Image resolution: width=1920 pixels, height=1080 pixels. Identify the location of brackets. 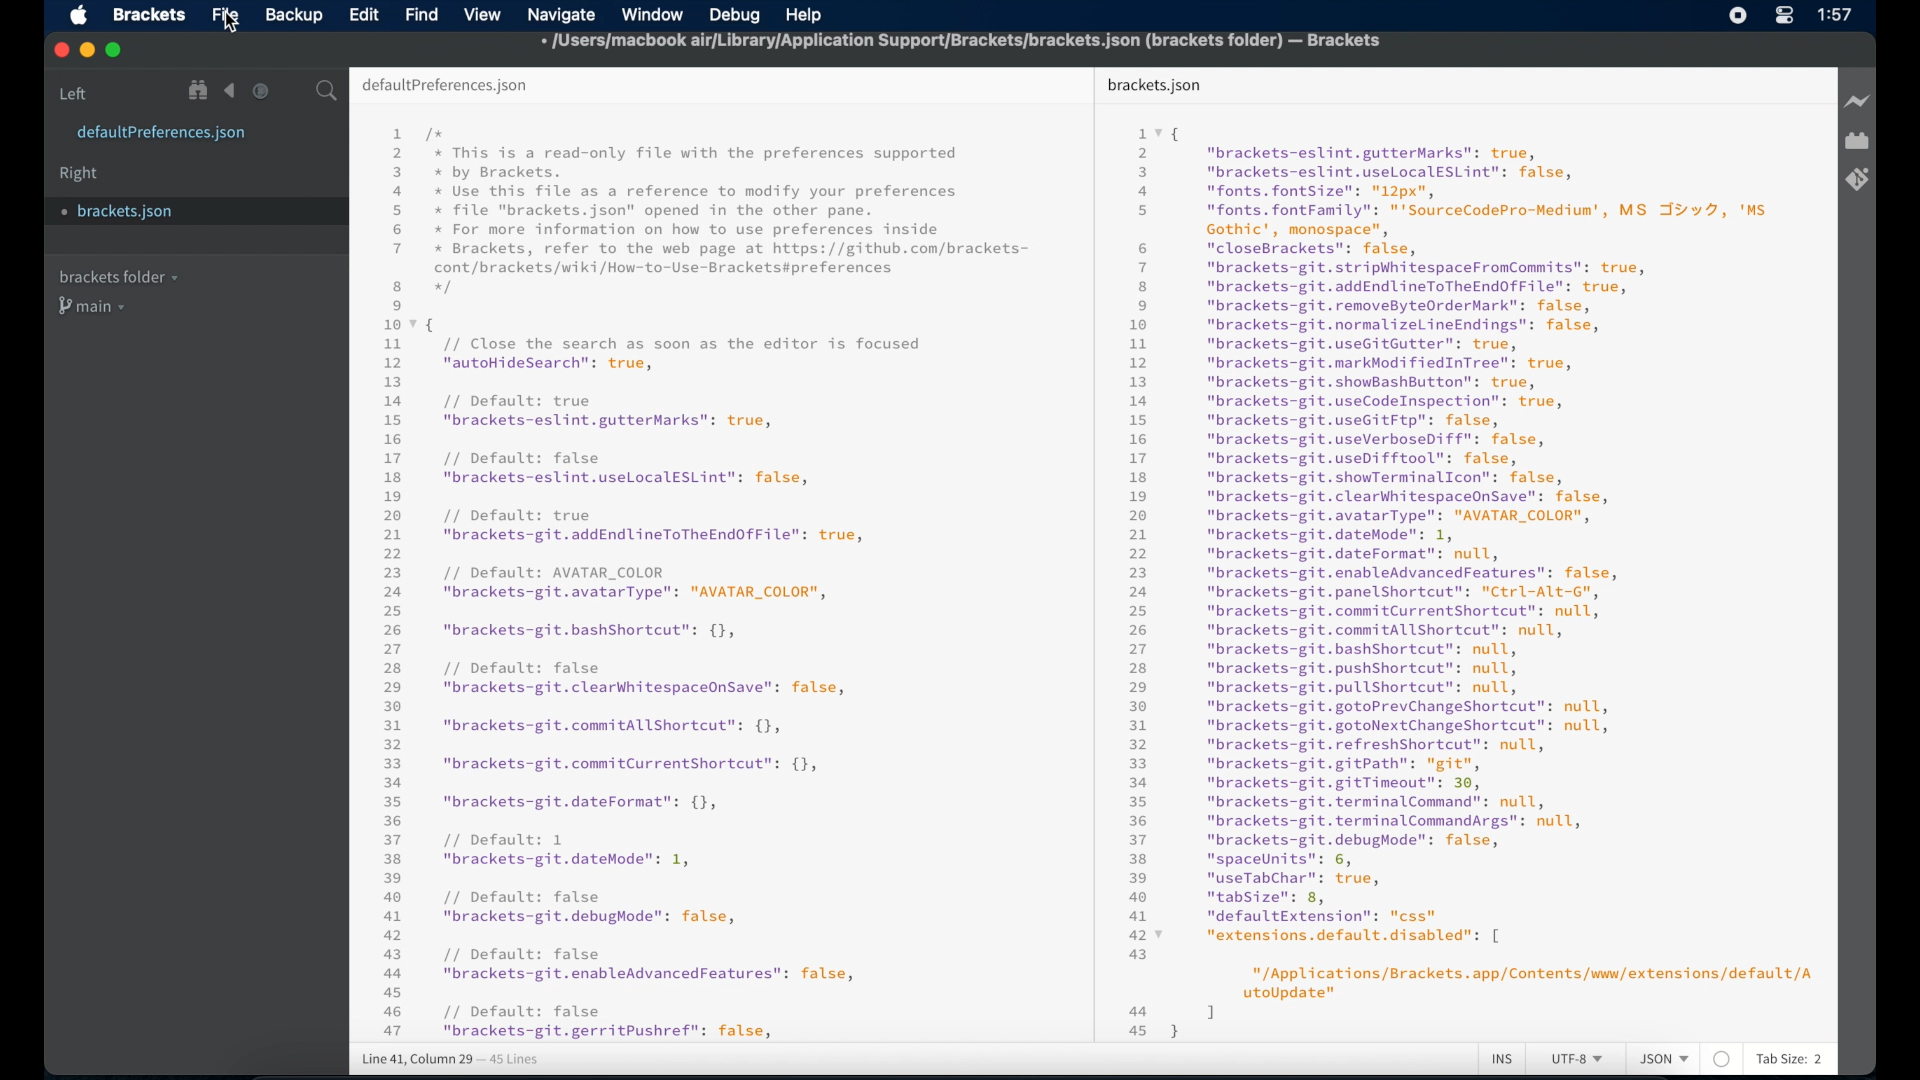
(150, 14).